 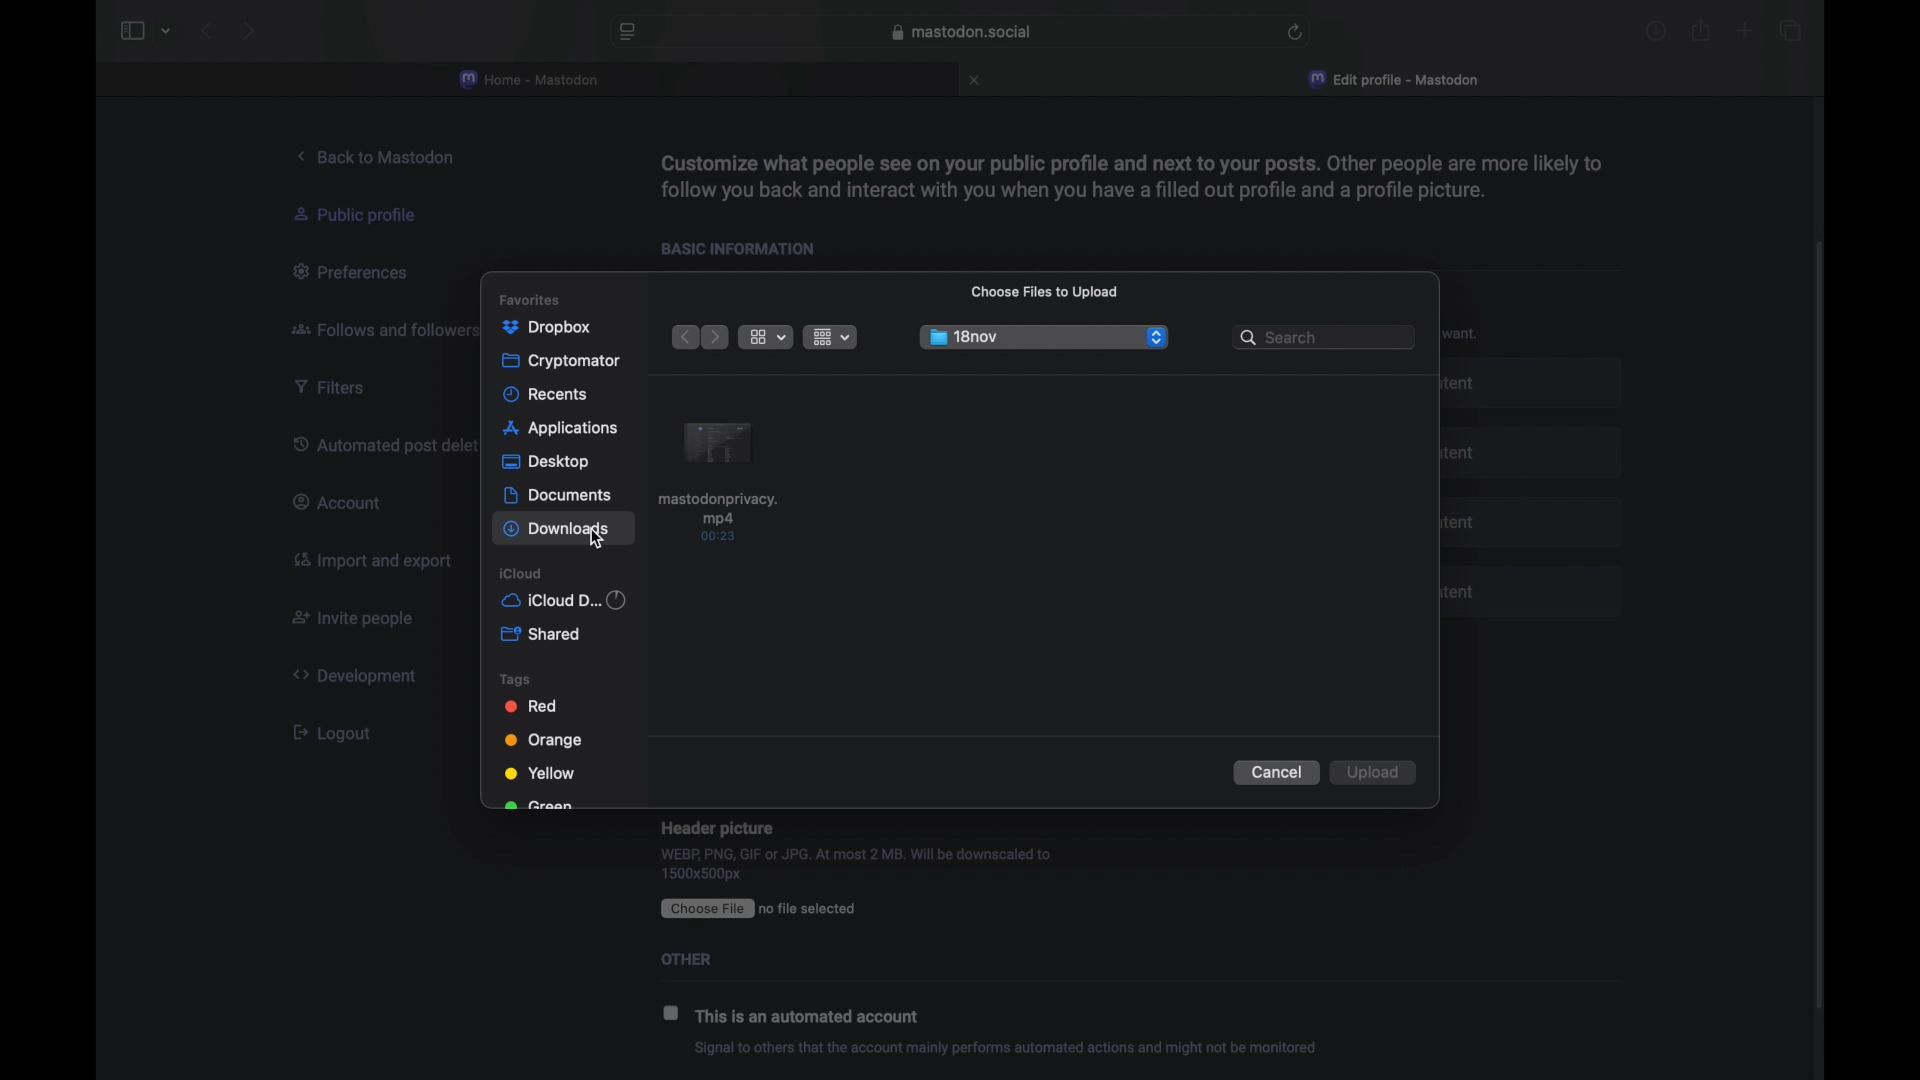 I want to click on choose files to upload, so click(x=1044, y=290).